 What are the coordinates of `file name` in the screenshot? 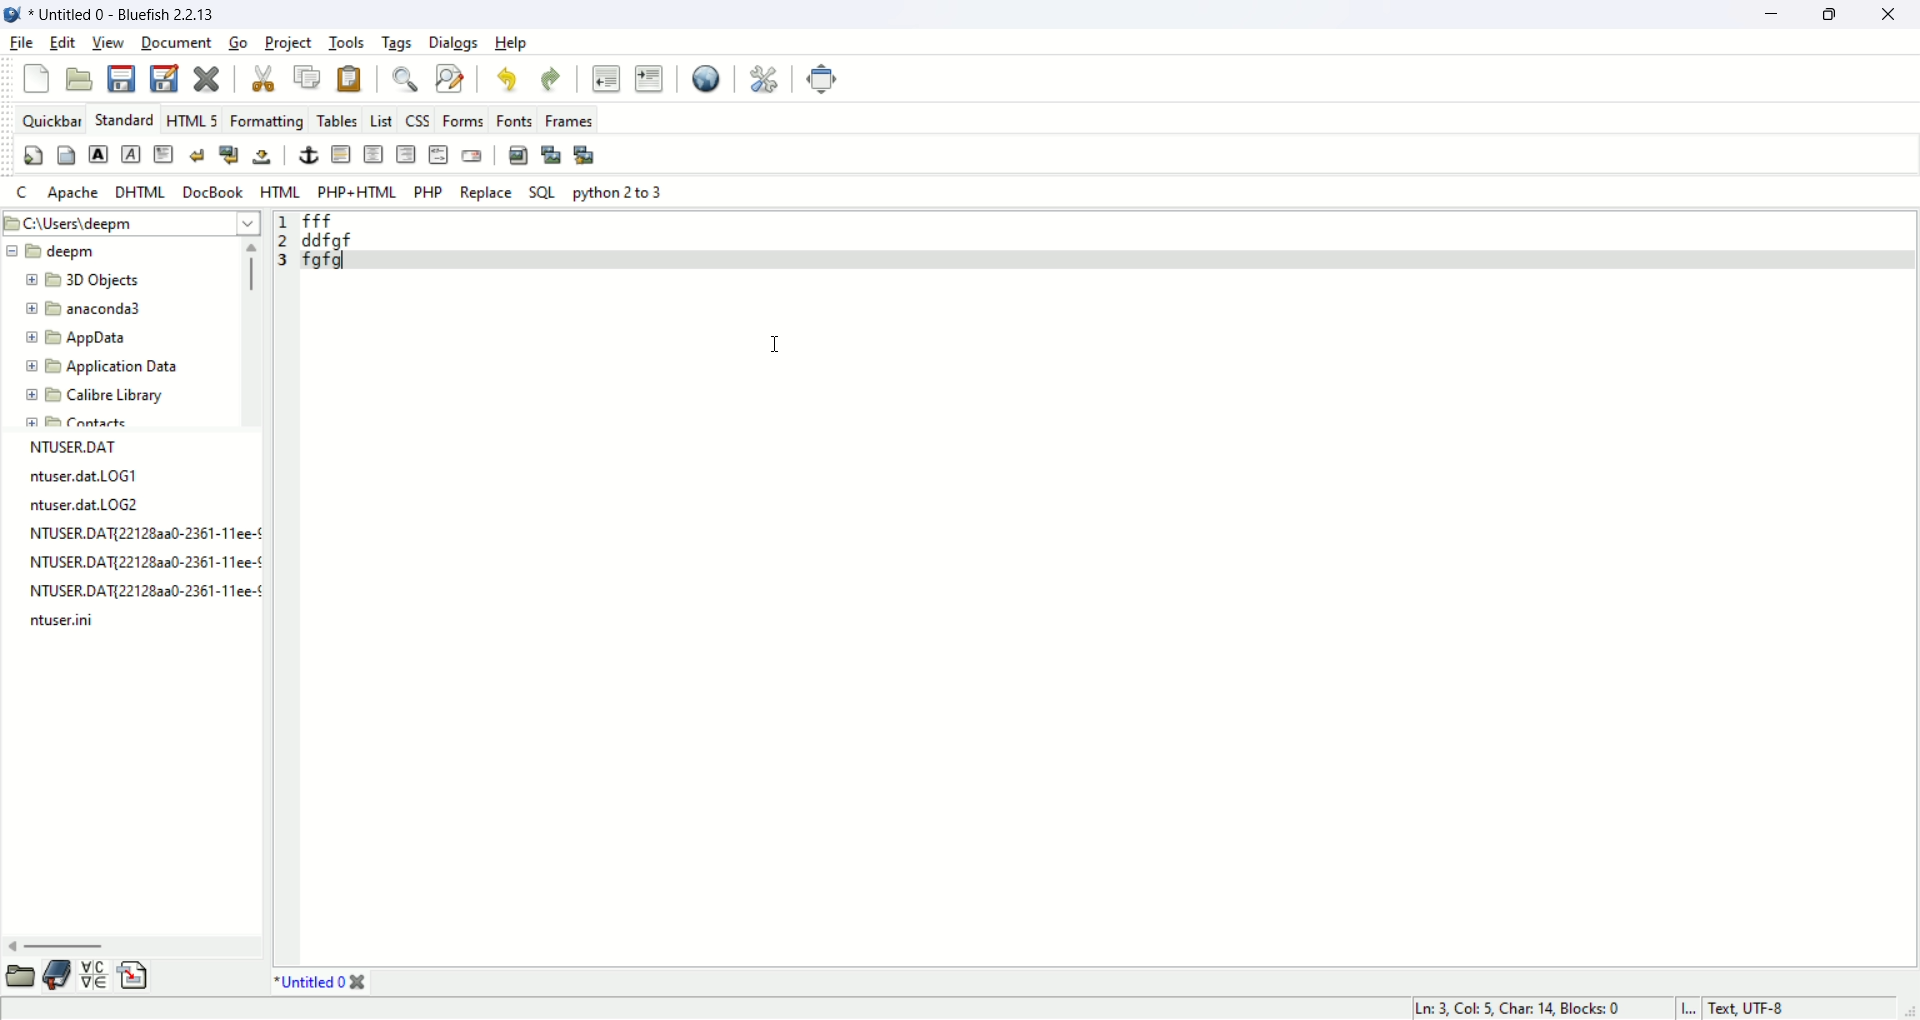 It's located at (139, 564).